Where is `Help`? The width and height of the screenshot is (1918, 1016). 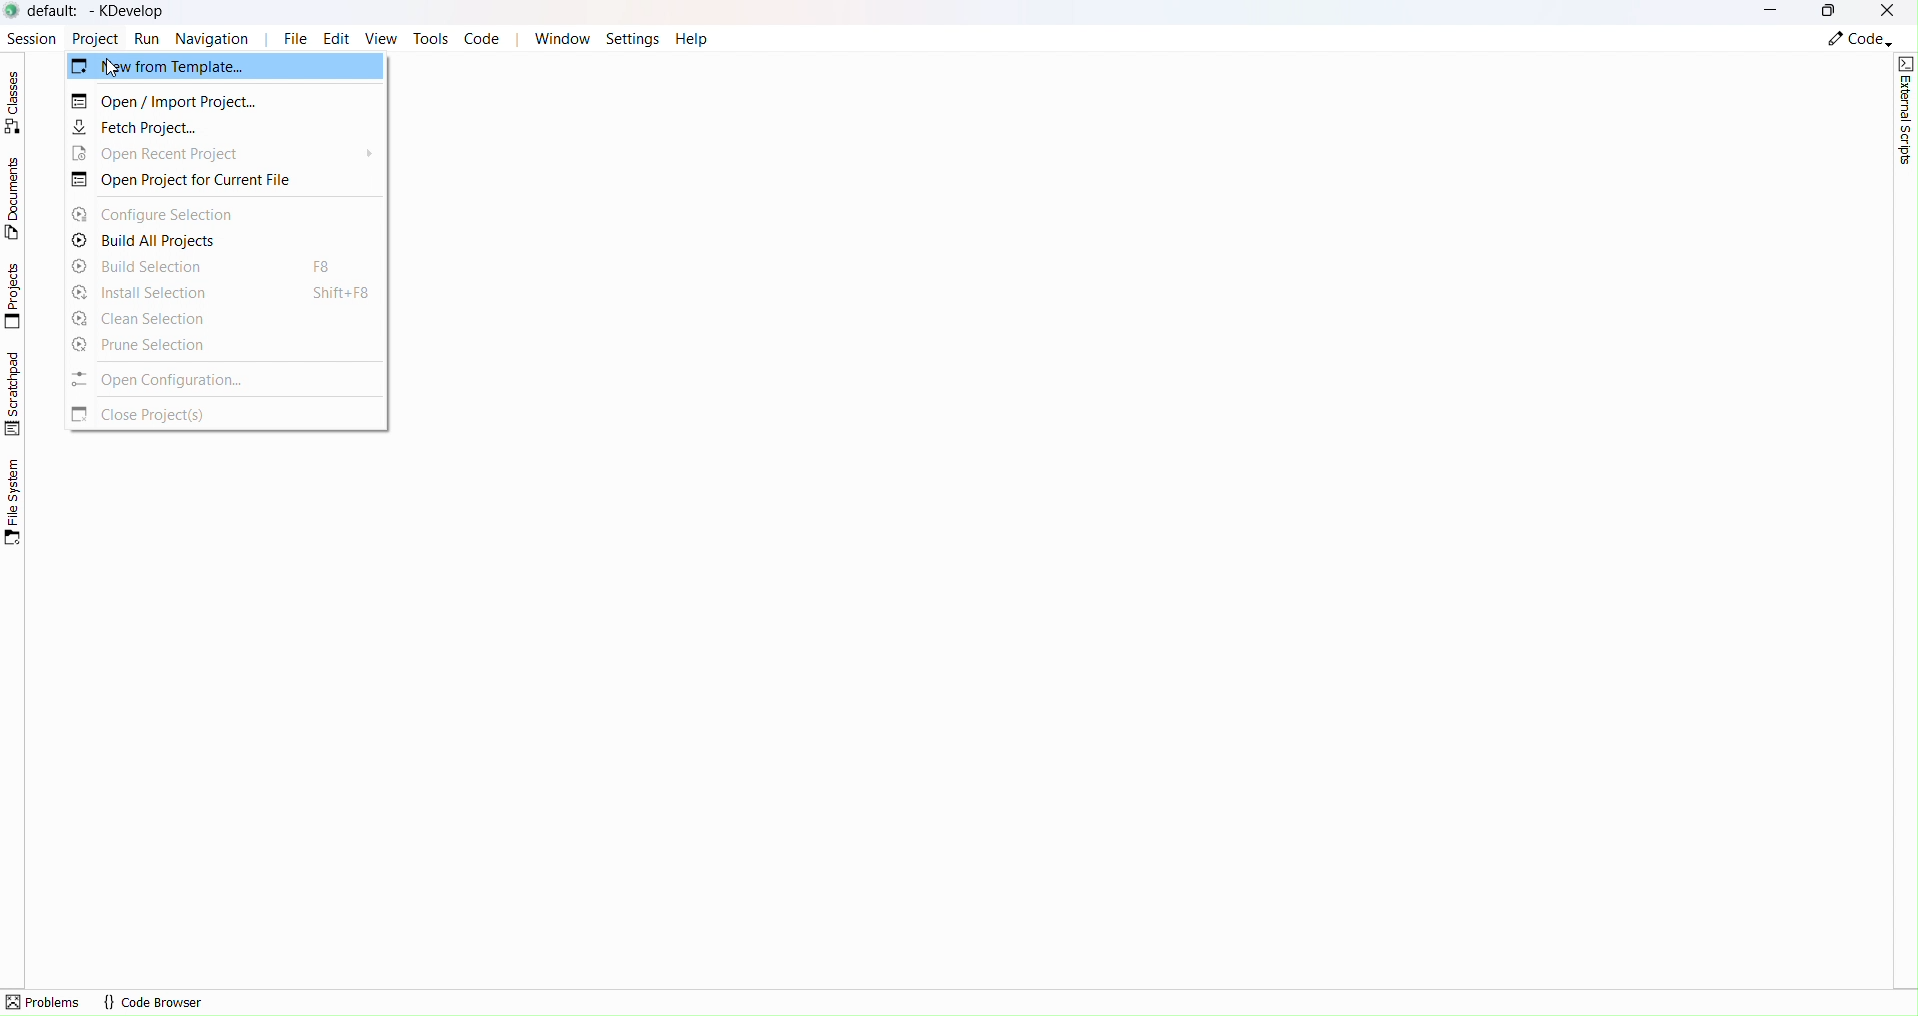
Help is located at coordinates (691, 38).